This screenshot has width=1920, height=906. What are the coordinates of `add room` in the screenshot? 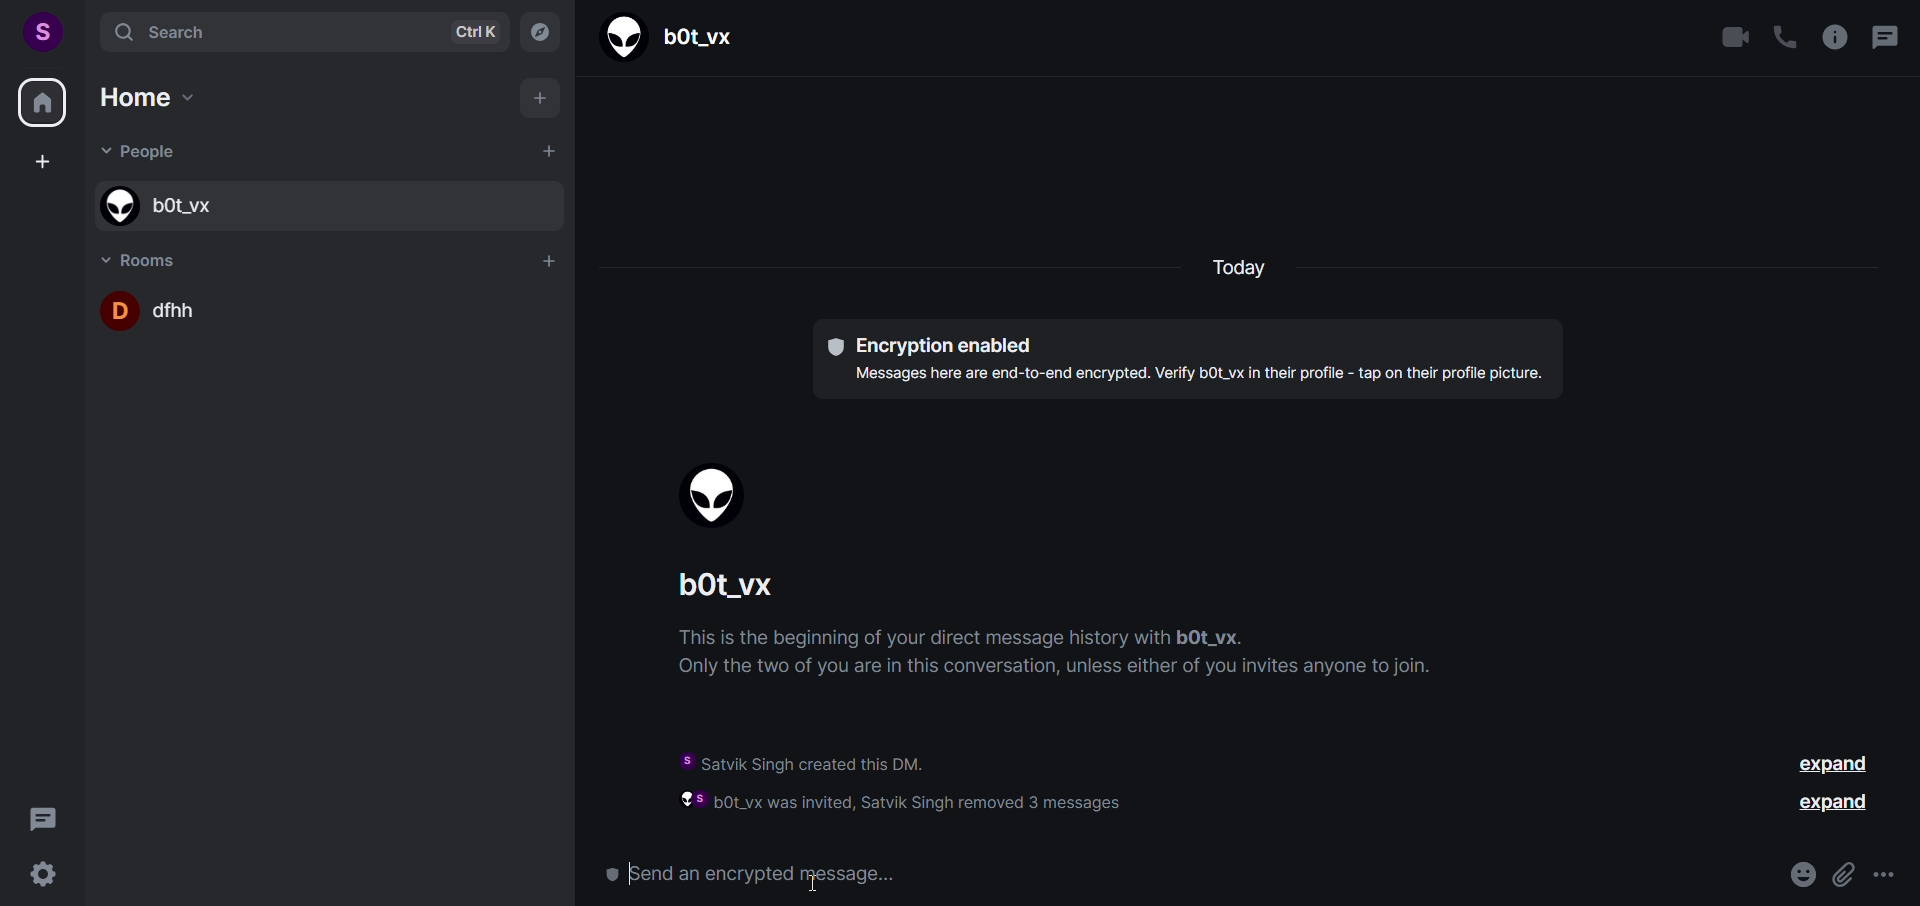 It's located at (550, 261).